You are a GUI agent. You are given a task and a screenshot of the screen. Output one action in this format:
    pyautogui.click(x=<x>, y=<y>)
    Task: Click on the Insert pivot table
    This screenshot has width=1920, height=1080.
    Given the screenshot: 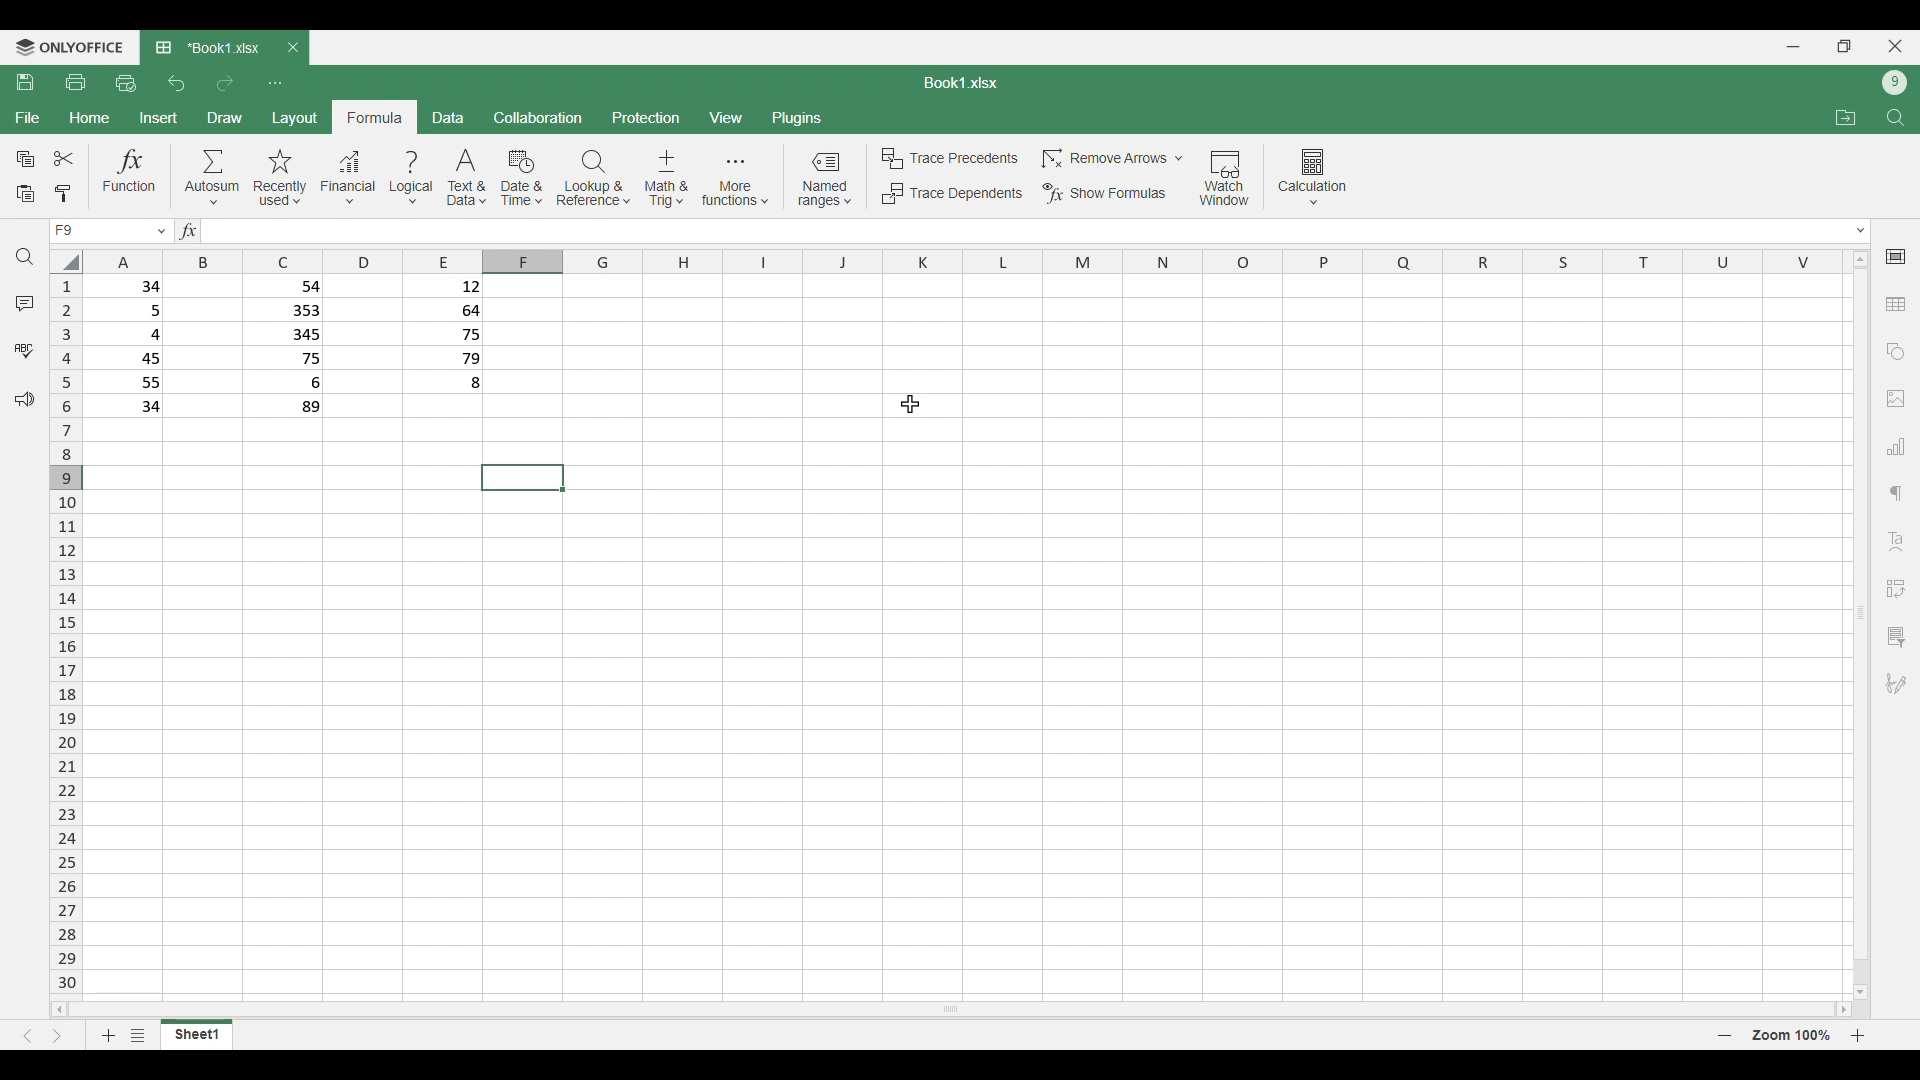 What is the action you would take?
    pyautogui.click(x=1895, y=589)
    